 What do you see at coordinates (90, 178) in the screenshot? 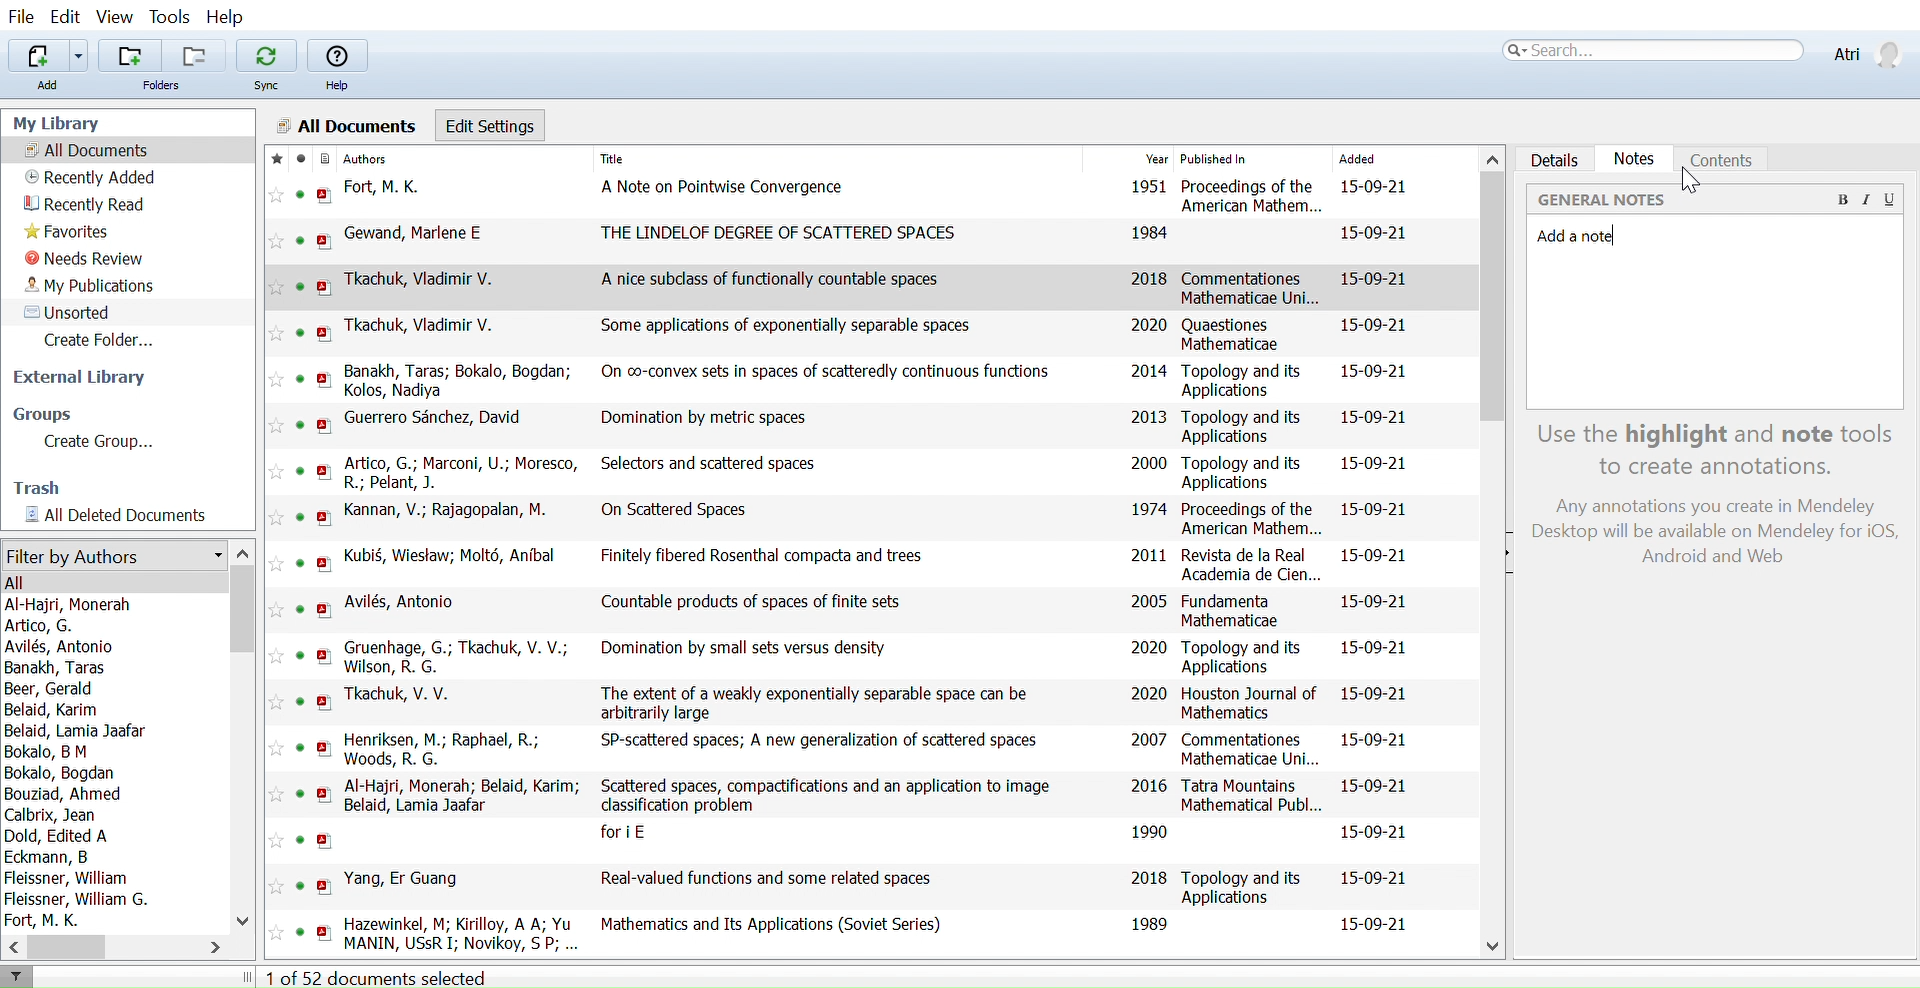
I see `Recently added` at bounding box center [90, 178].